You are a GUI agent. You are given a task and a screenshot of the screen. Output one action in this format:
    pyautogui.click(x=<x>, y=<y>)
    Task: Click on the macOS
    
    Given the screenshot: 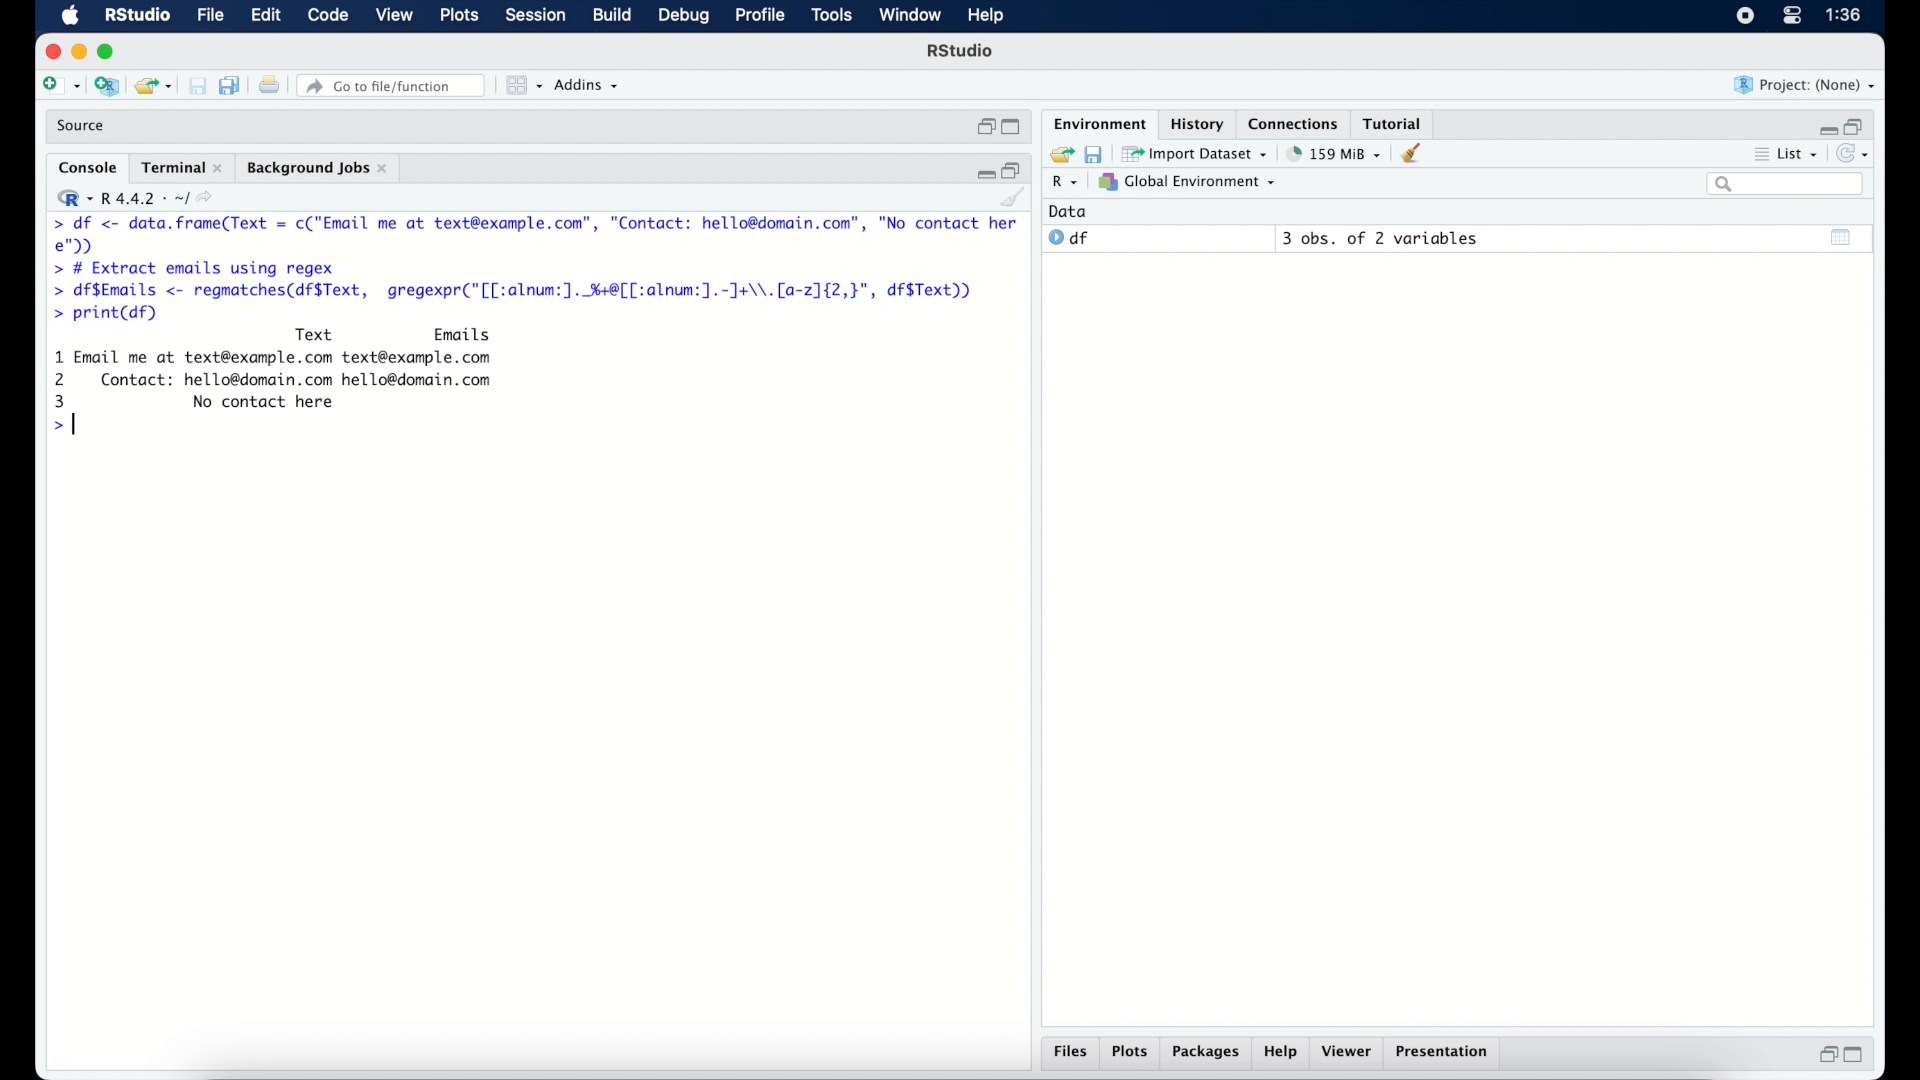 What is the action you would take?
    pyautogui.click(x=68, y=16)
    